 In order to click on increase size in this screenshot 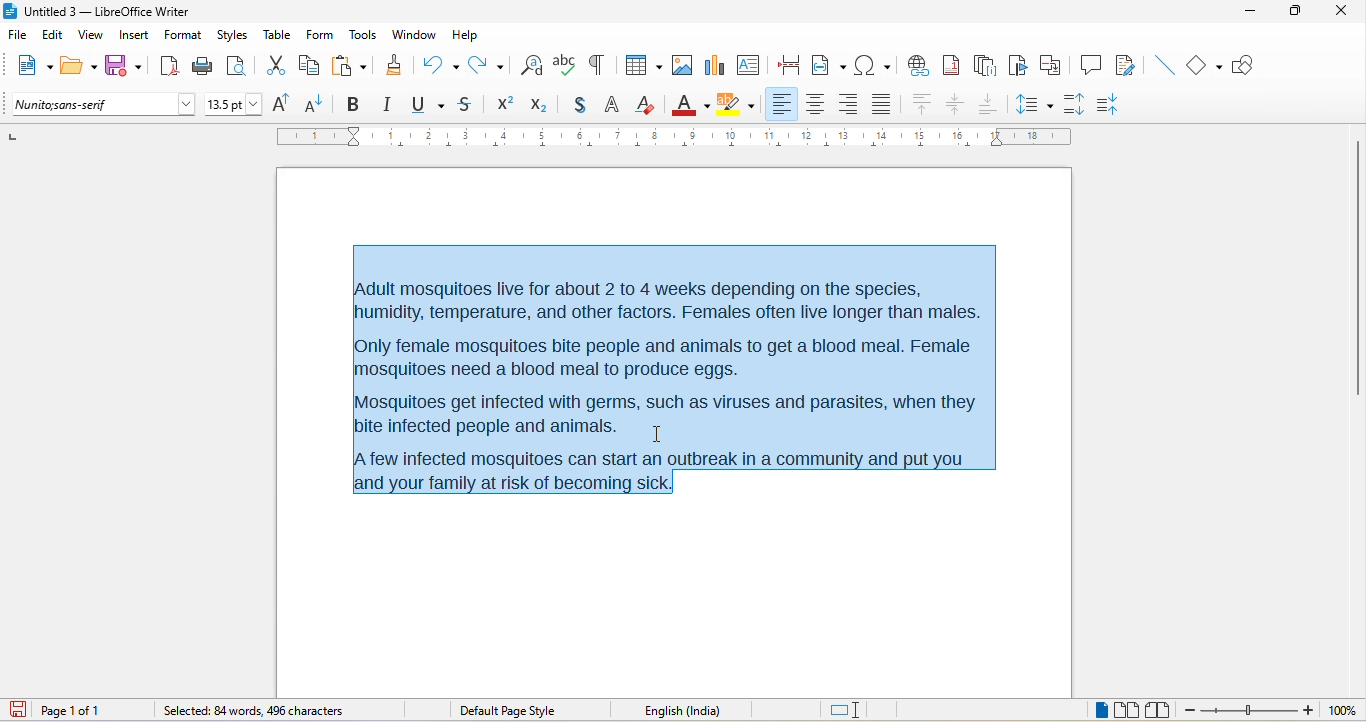, I will do `click(278, 103)`.